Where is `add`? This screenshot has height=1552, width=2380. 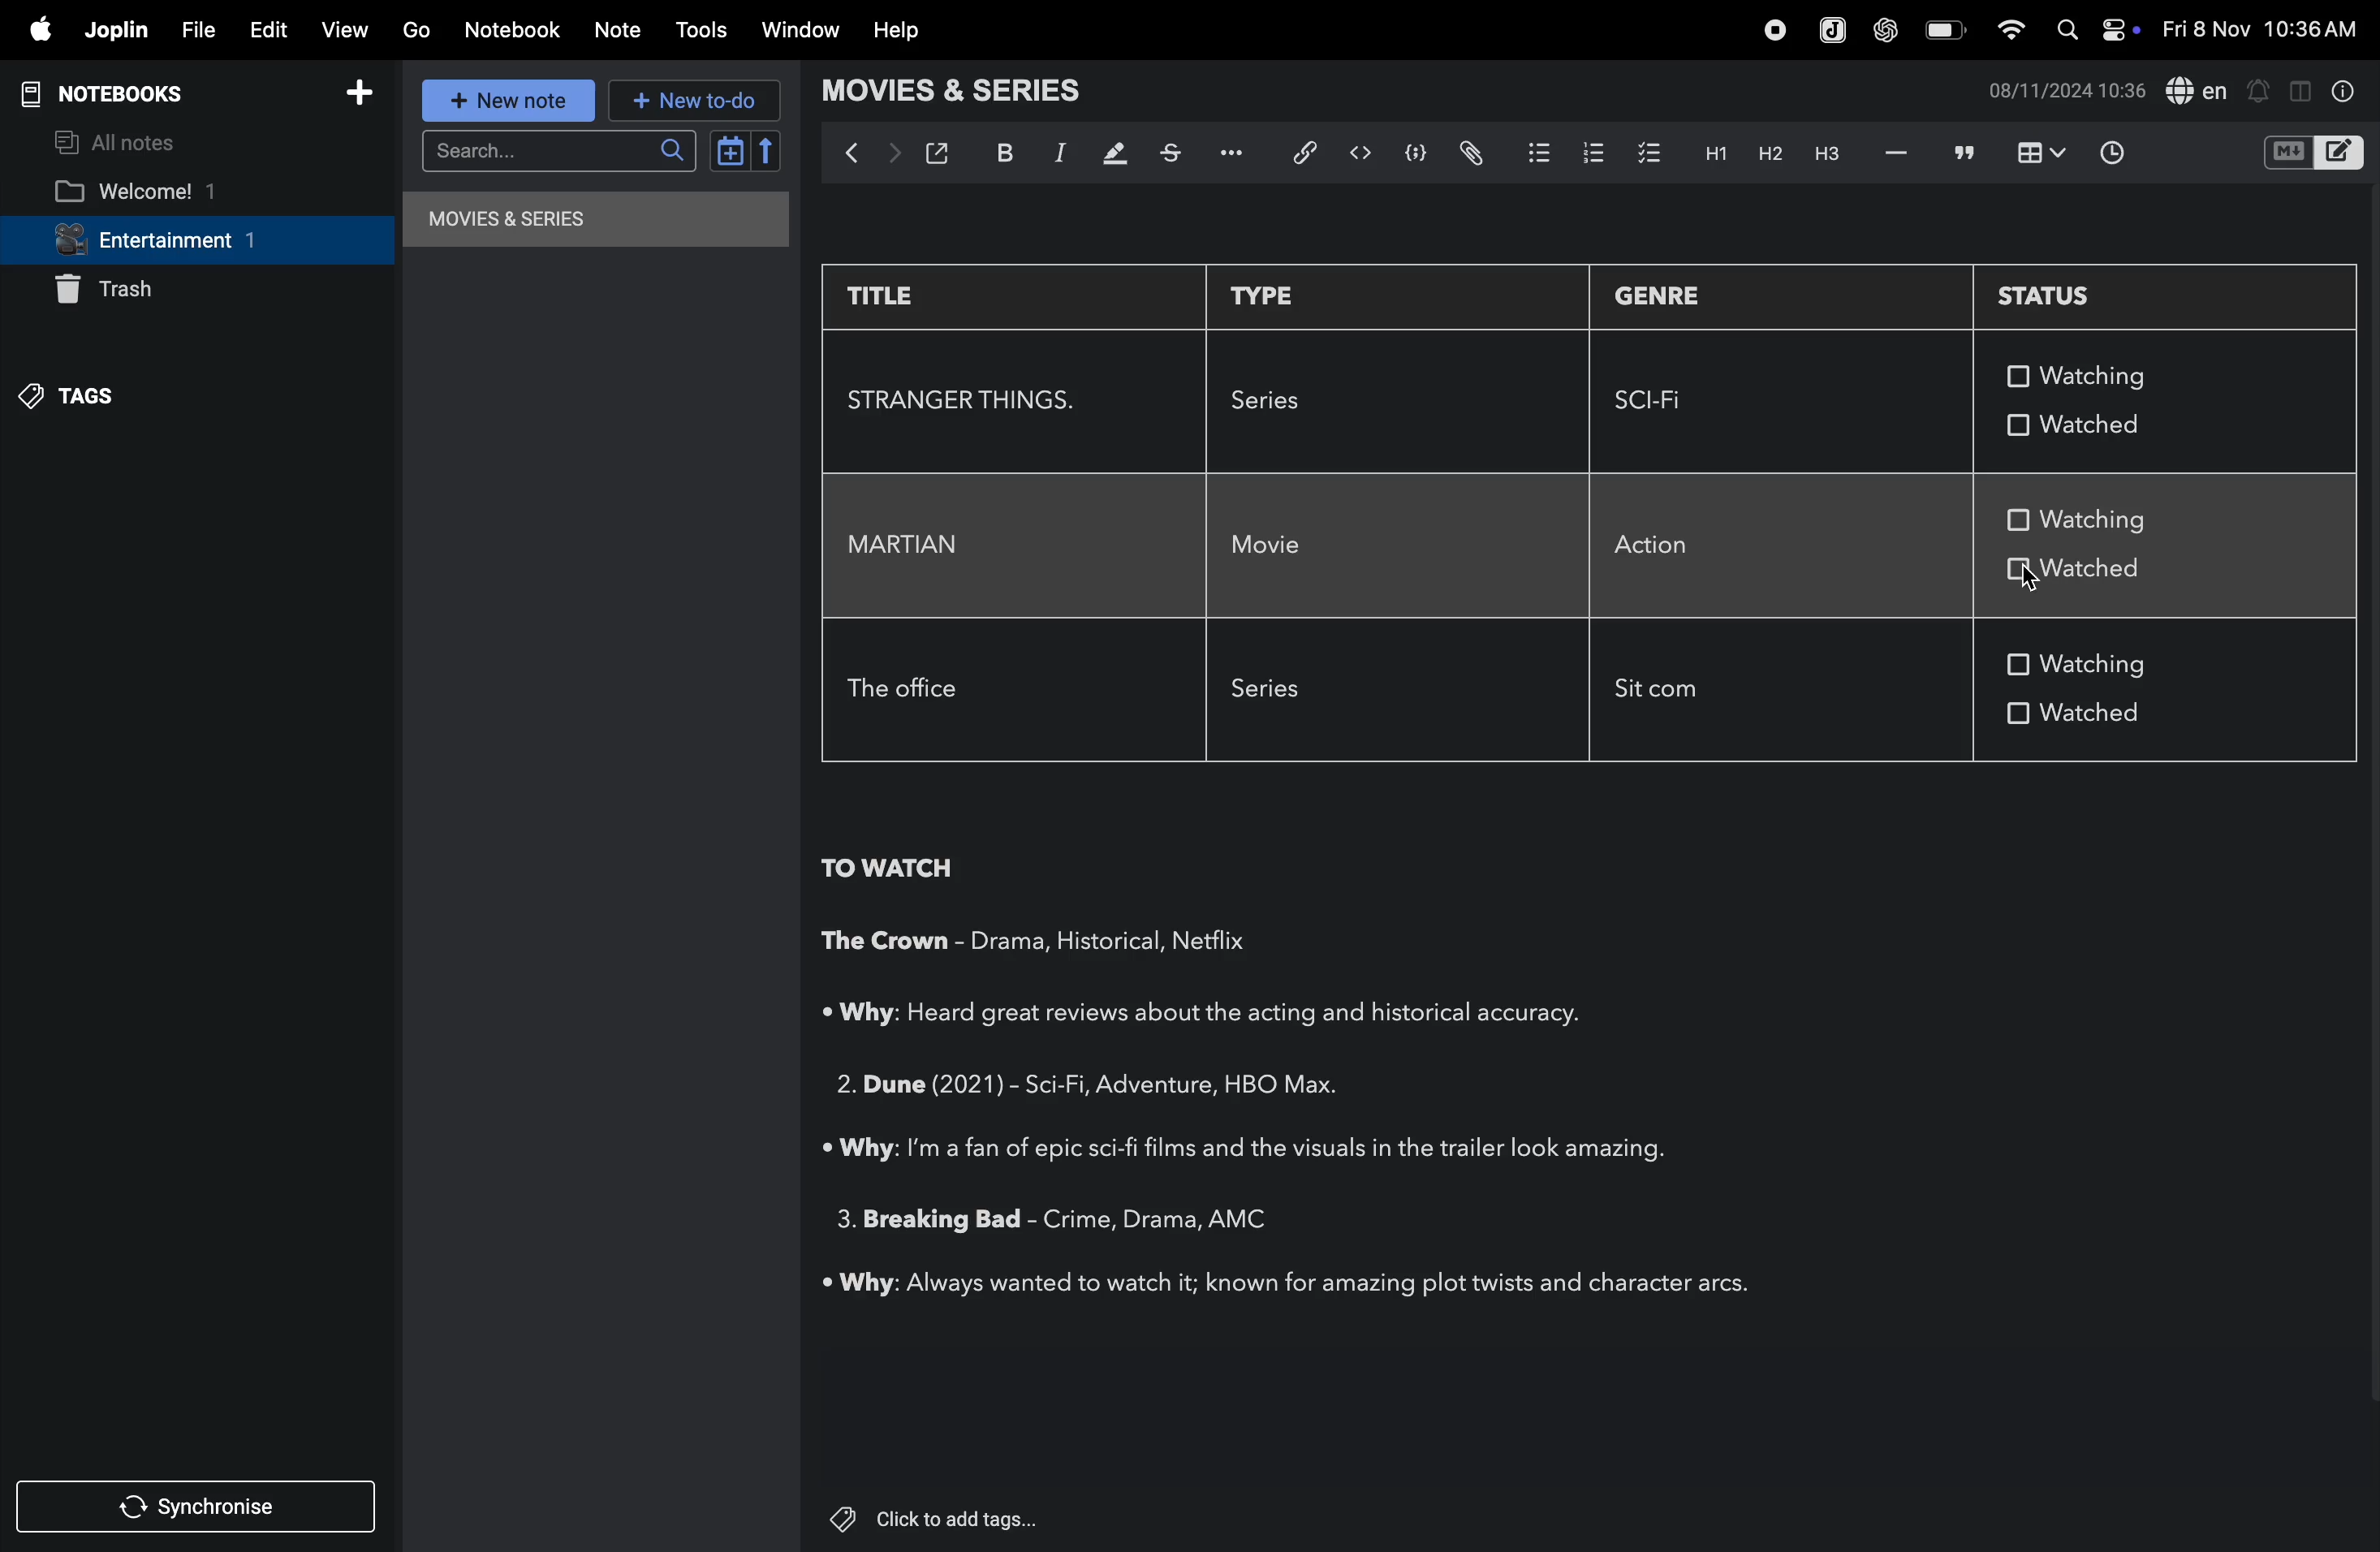
add is located at coordinates (366, 92).